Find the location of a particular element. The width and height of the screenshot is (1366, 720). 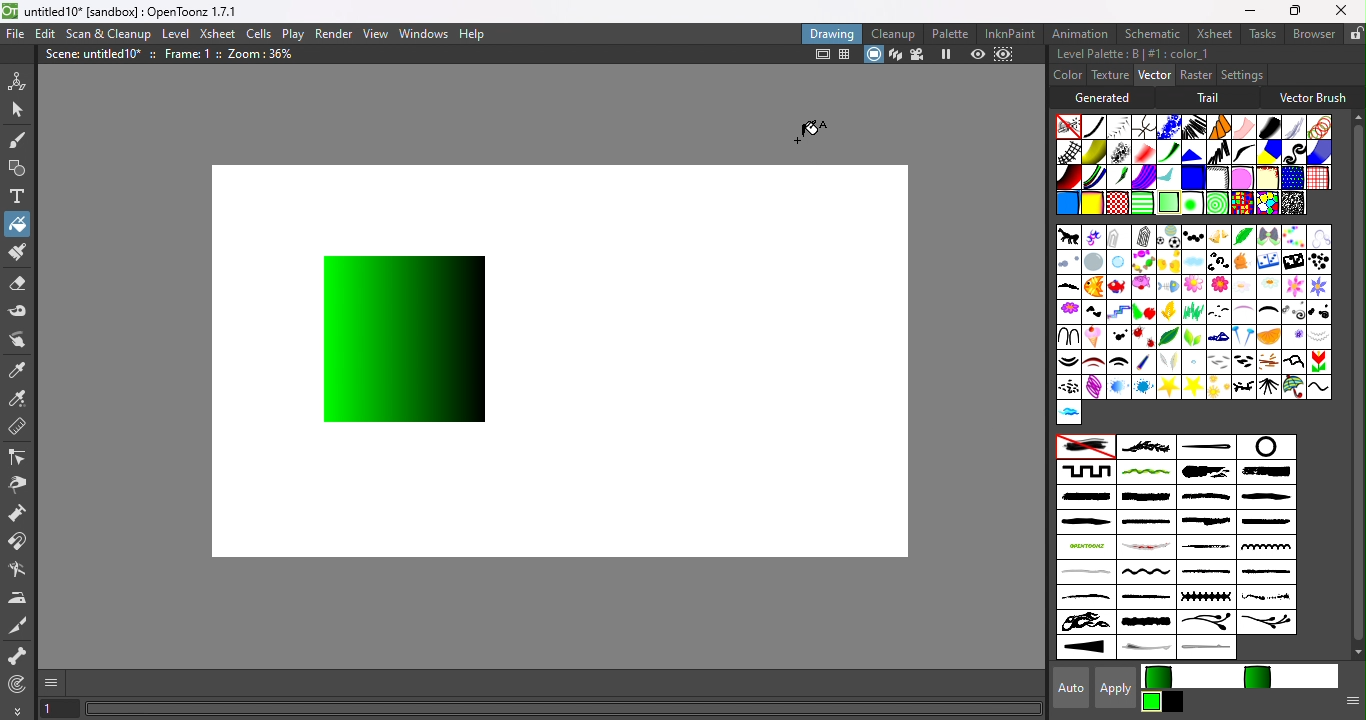

Brush2 is located at coordinates (1317, 237).